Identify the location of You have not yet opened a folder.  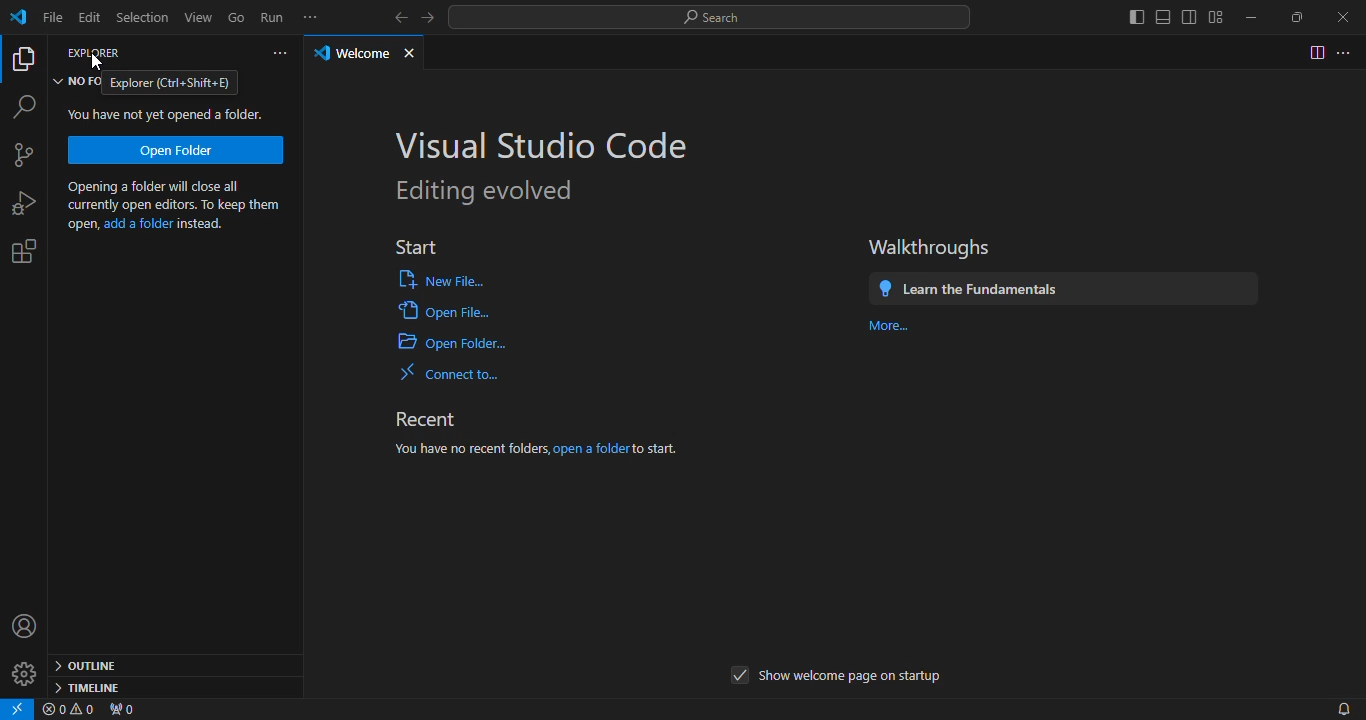
(166, 115).